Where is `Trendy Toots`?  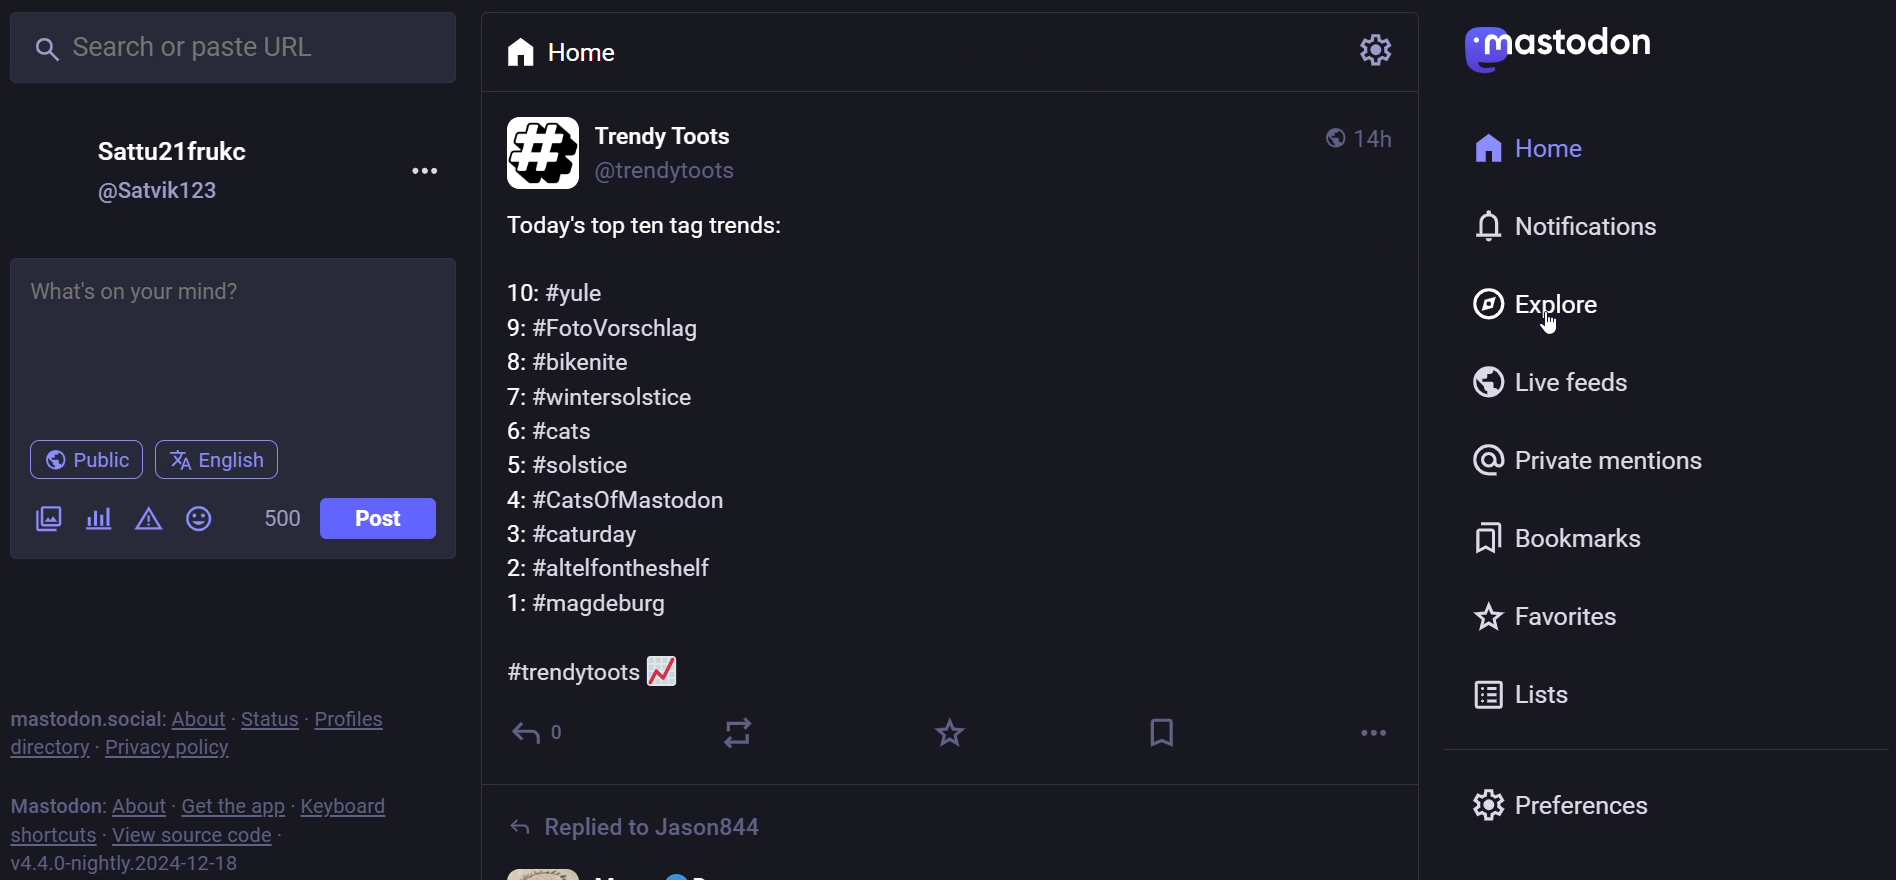
Trendy Toots is located at coordinates (692, 130).